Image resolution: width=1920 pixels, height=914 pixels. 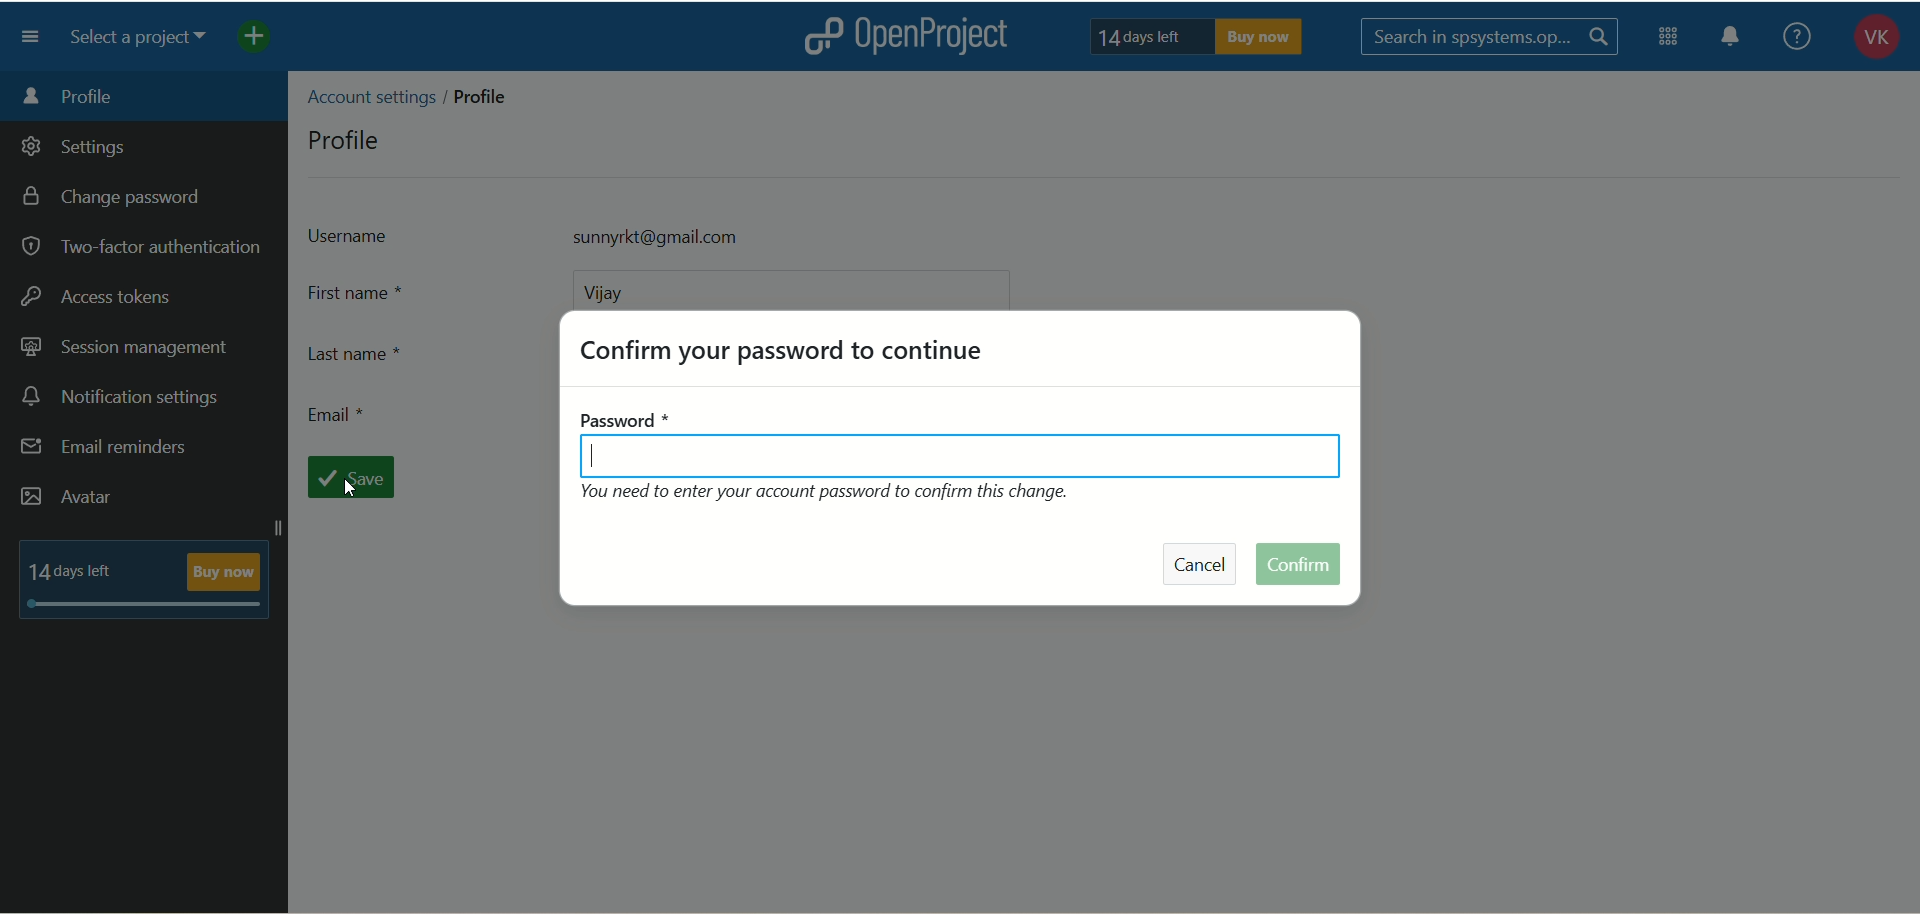 I want to click on search, so click(x=1491, y=37).